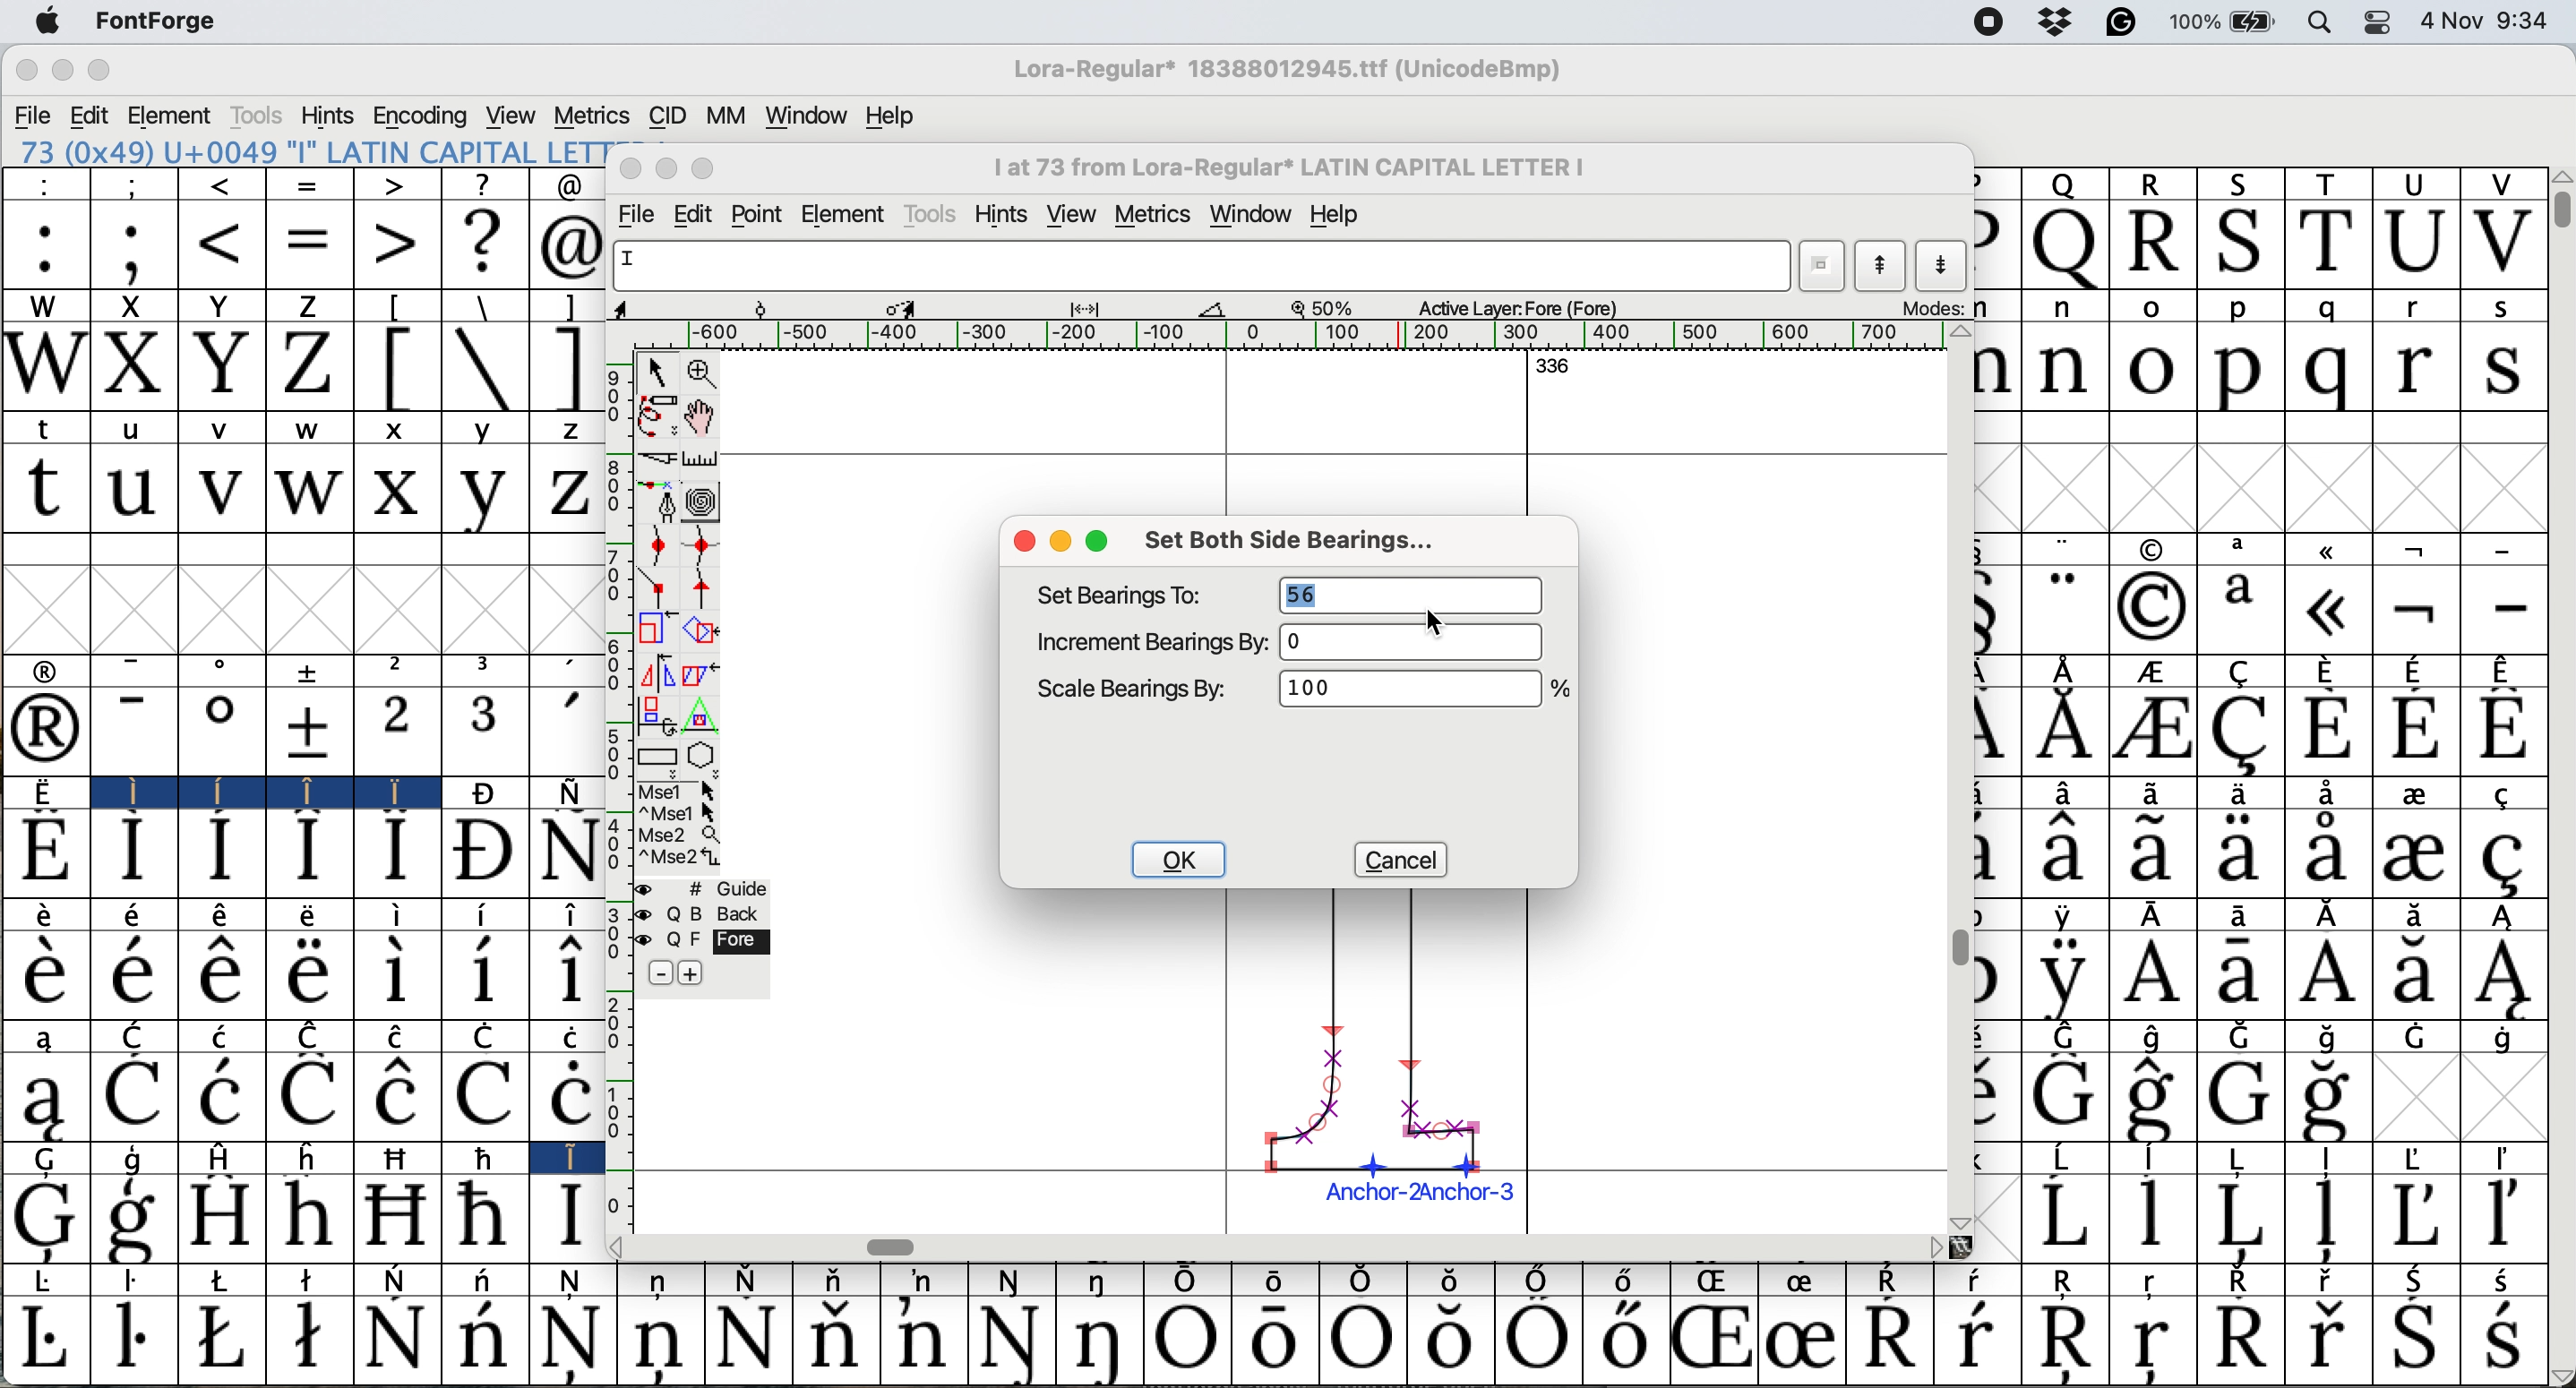  Describe the element at coordinates (308, 730) in the screenshot. I see `Symbol` at that location.